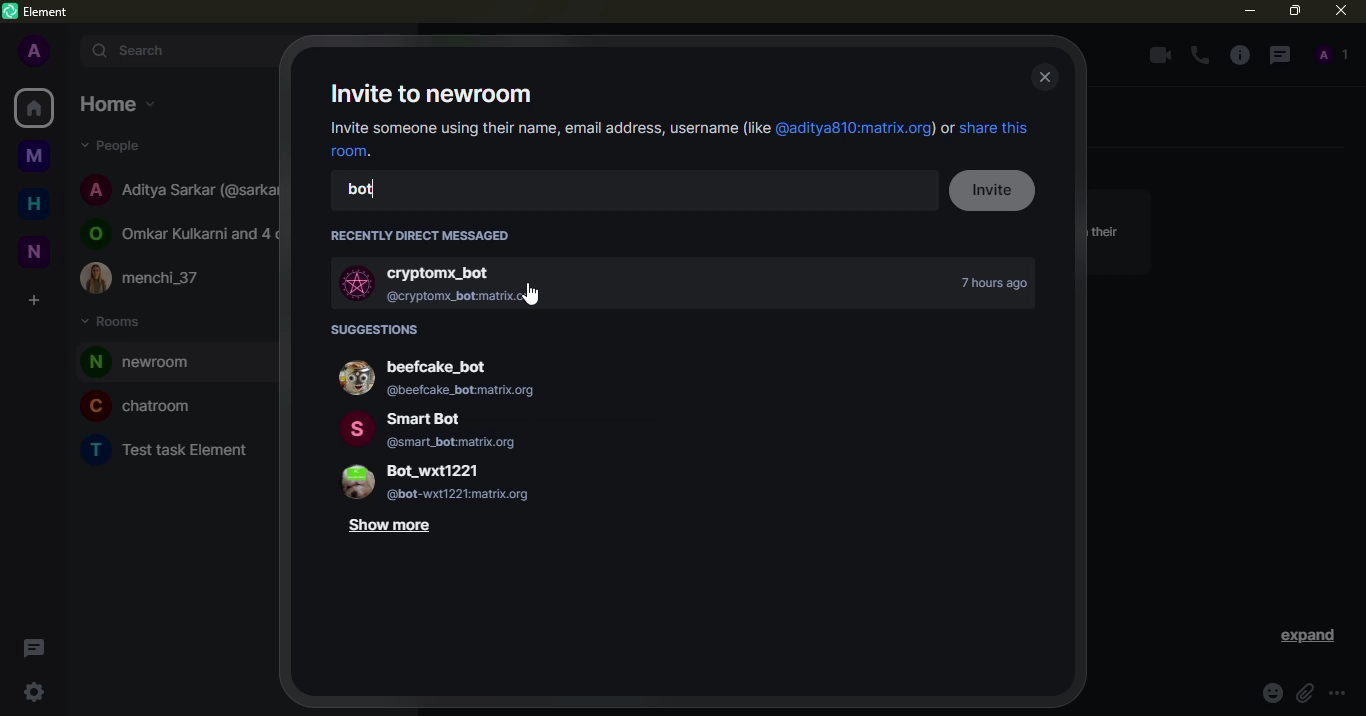 This screenshot has height=716, width=1366. Describe the element at coordinates (151, 362) in the screenshot. I see `room added` at that location.